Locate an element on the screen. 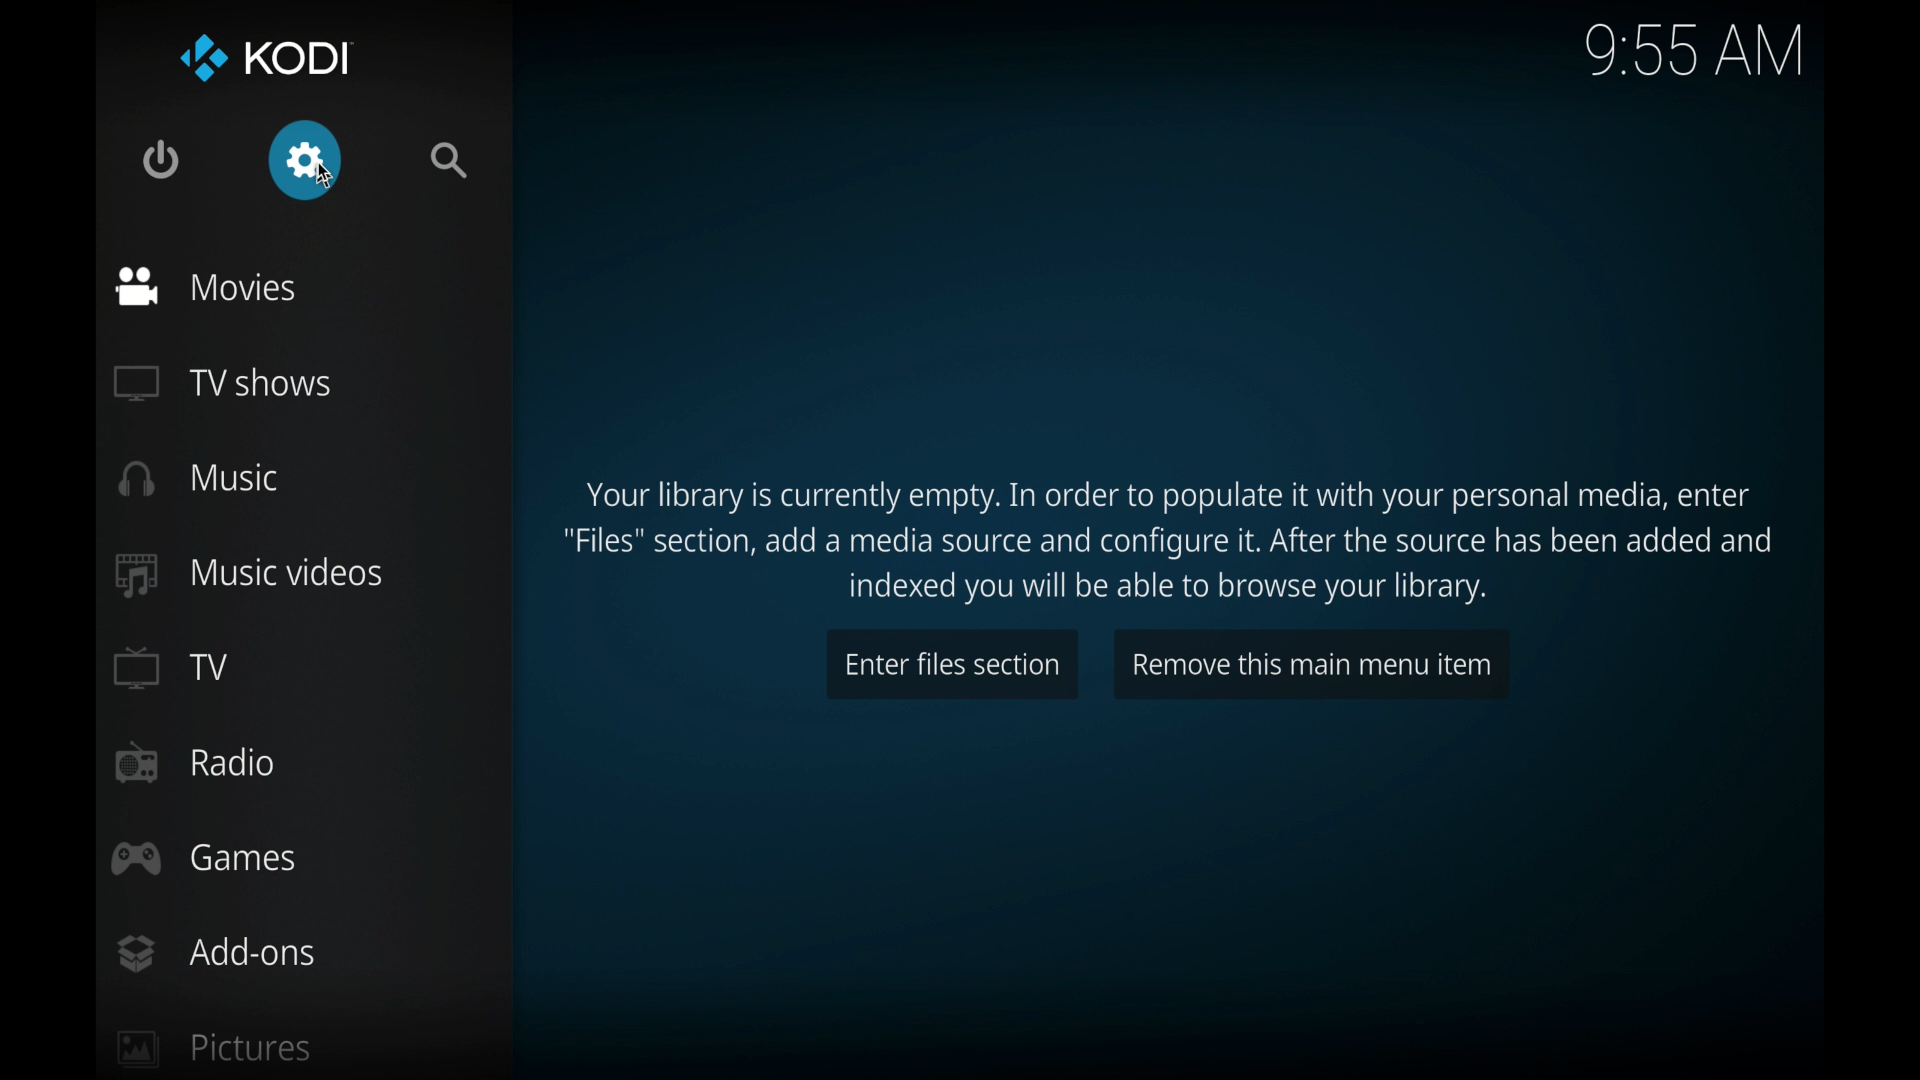 Image resolution: width=1920 pixels, height=1080 pixels. time is located at coordinates (1694, 50).